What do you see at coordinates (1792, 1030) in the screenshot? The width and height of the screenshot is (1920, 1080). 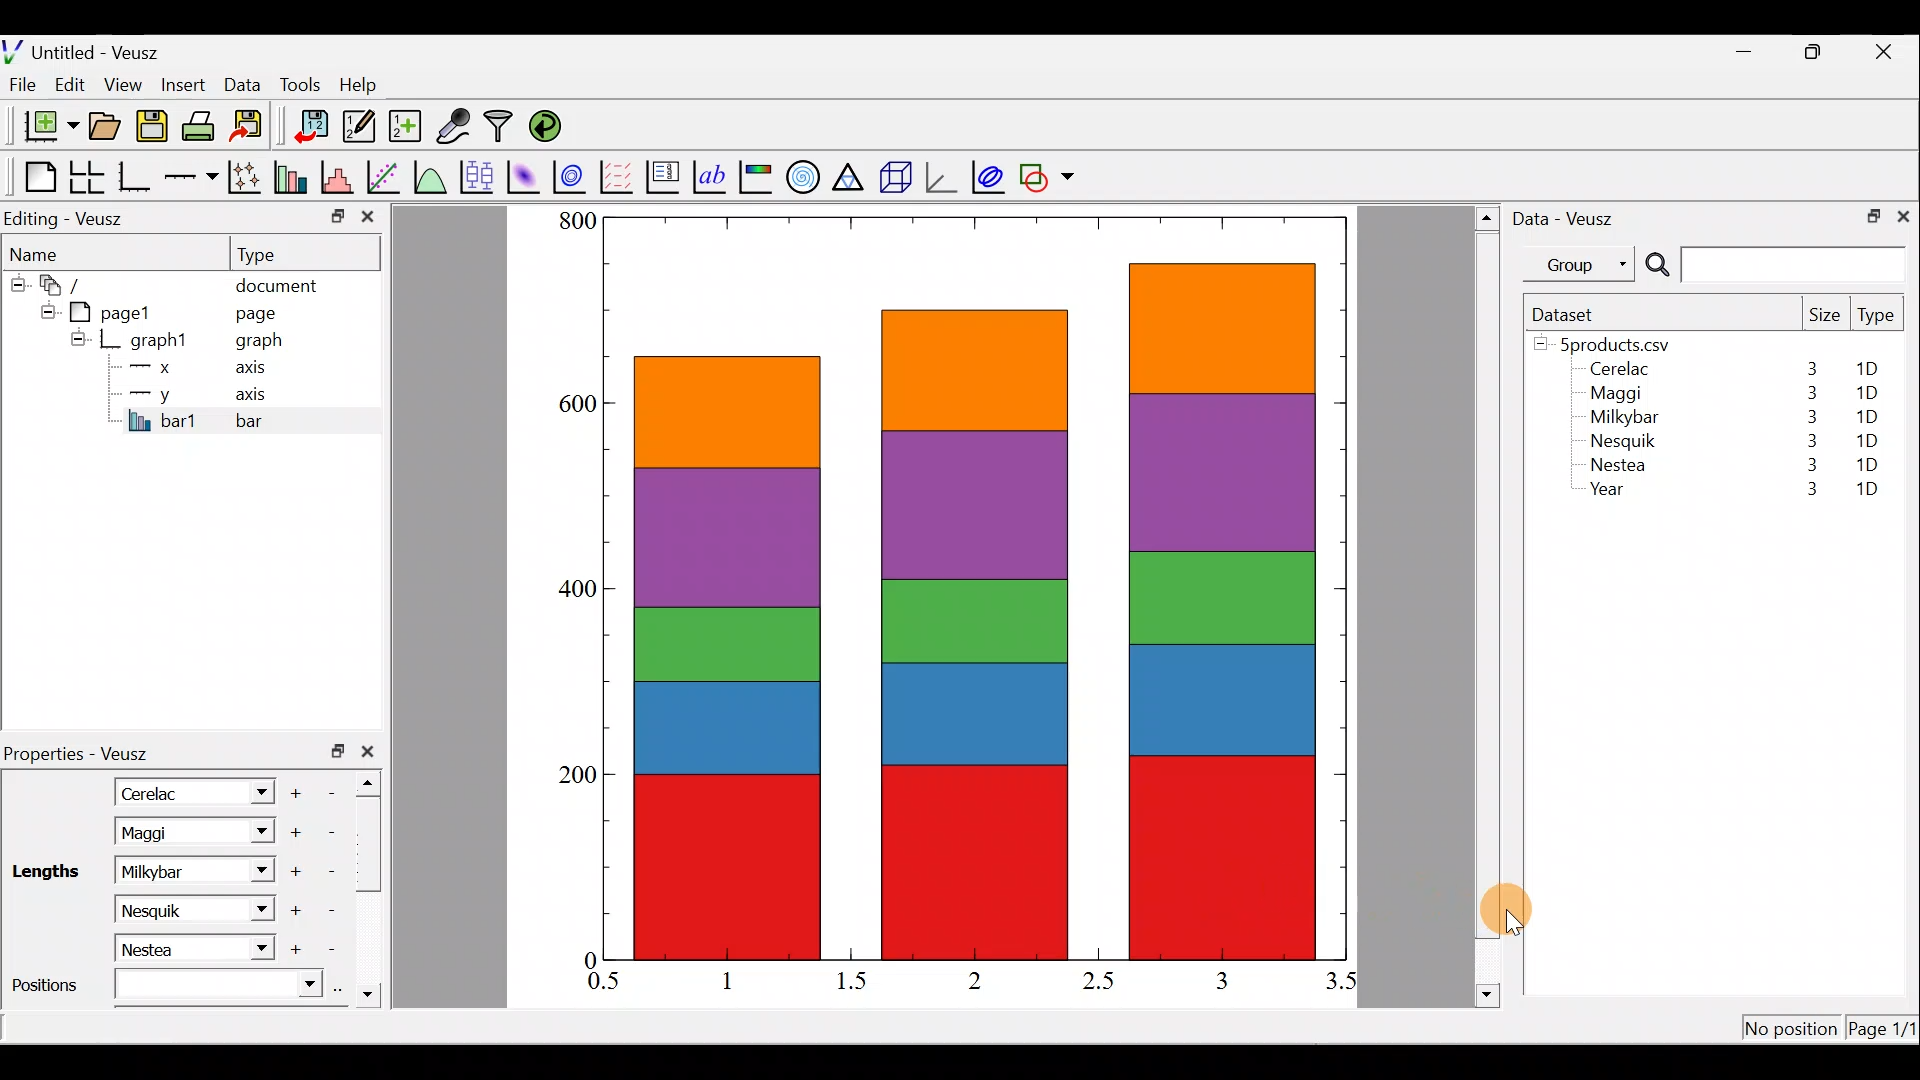 I see `No position` at bounding box center [1792, 1030].